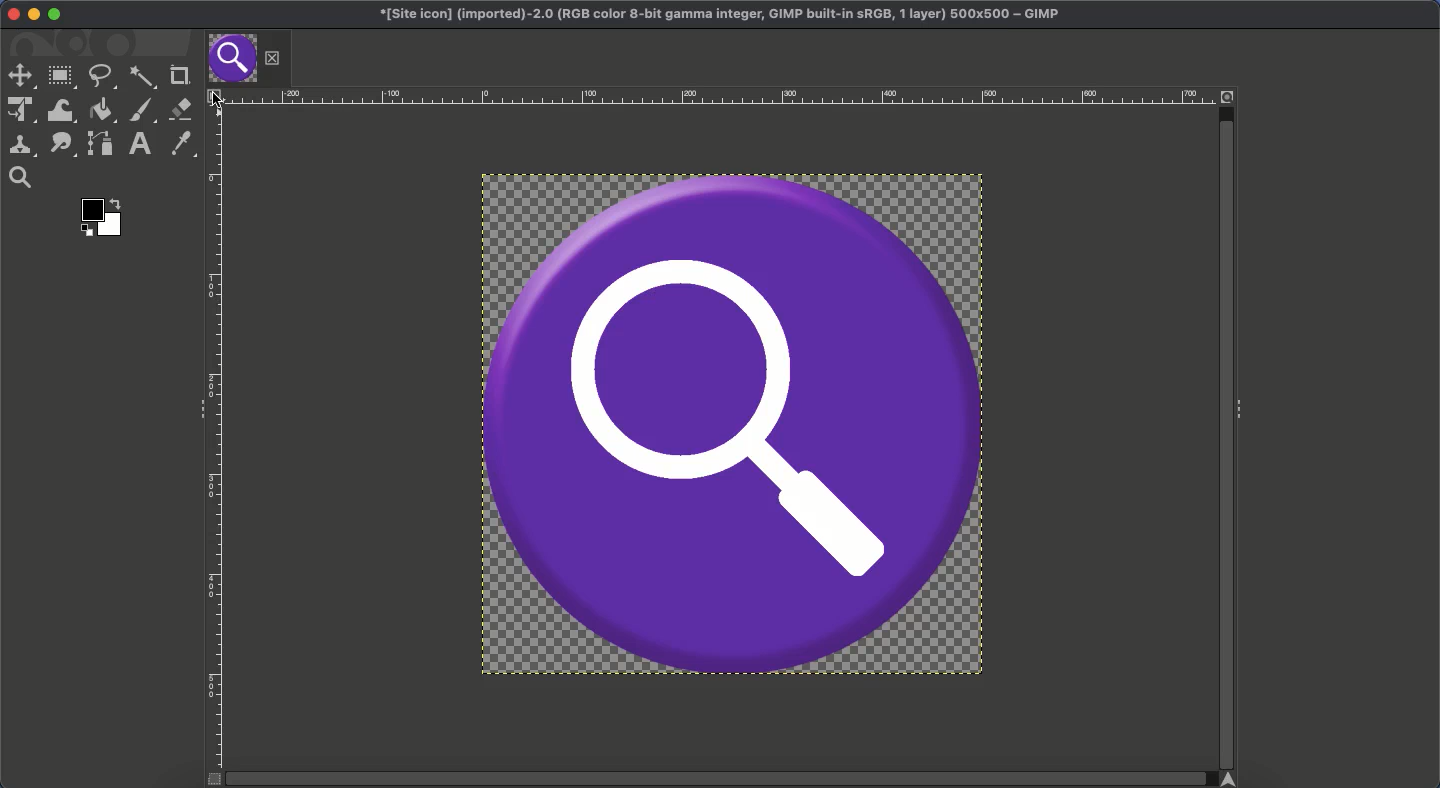 The height and width of the screenshot is (788, 1440). Describe the element at coordinates (33, 15) in the screenshot. I see `Minimize` at that location.